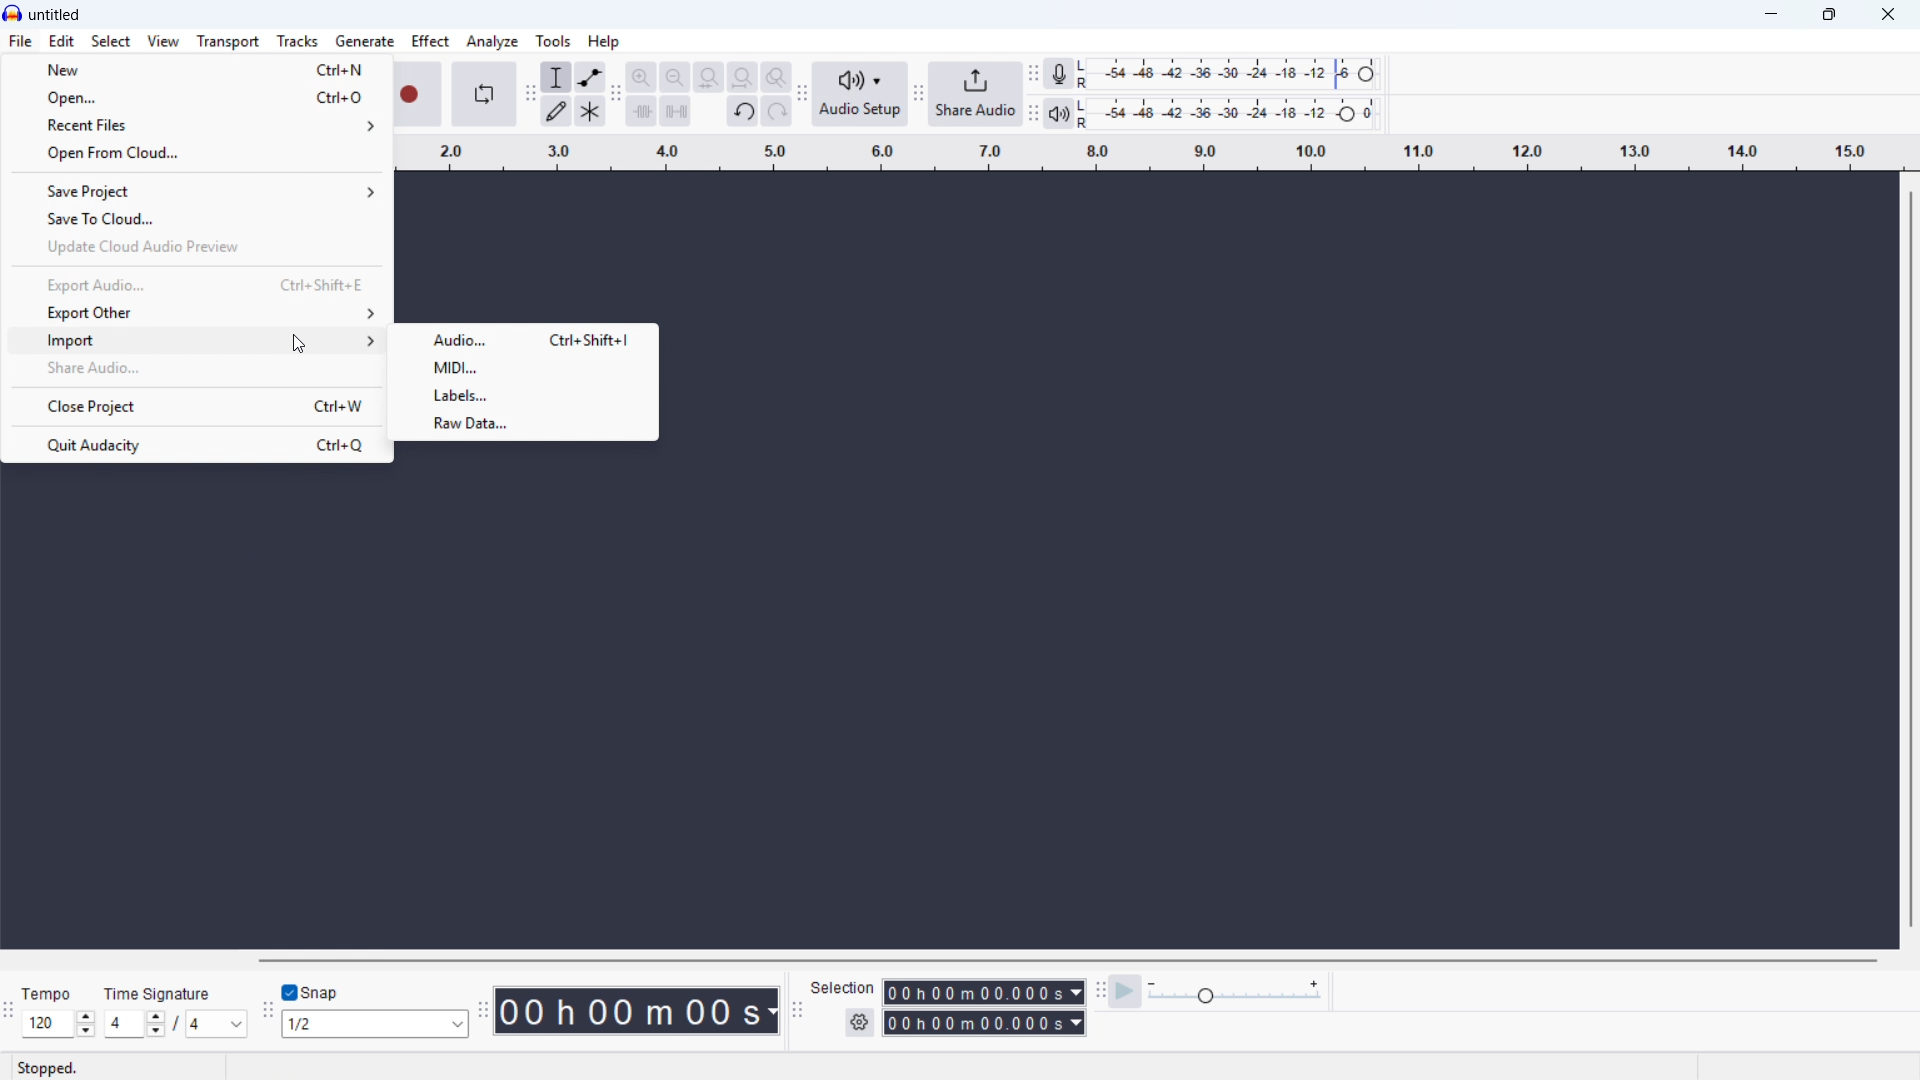  What do you see at coordinates (590, 76) in the screenshot?
I see `Envelope tool ` at bounding box center [590, 76].